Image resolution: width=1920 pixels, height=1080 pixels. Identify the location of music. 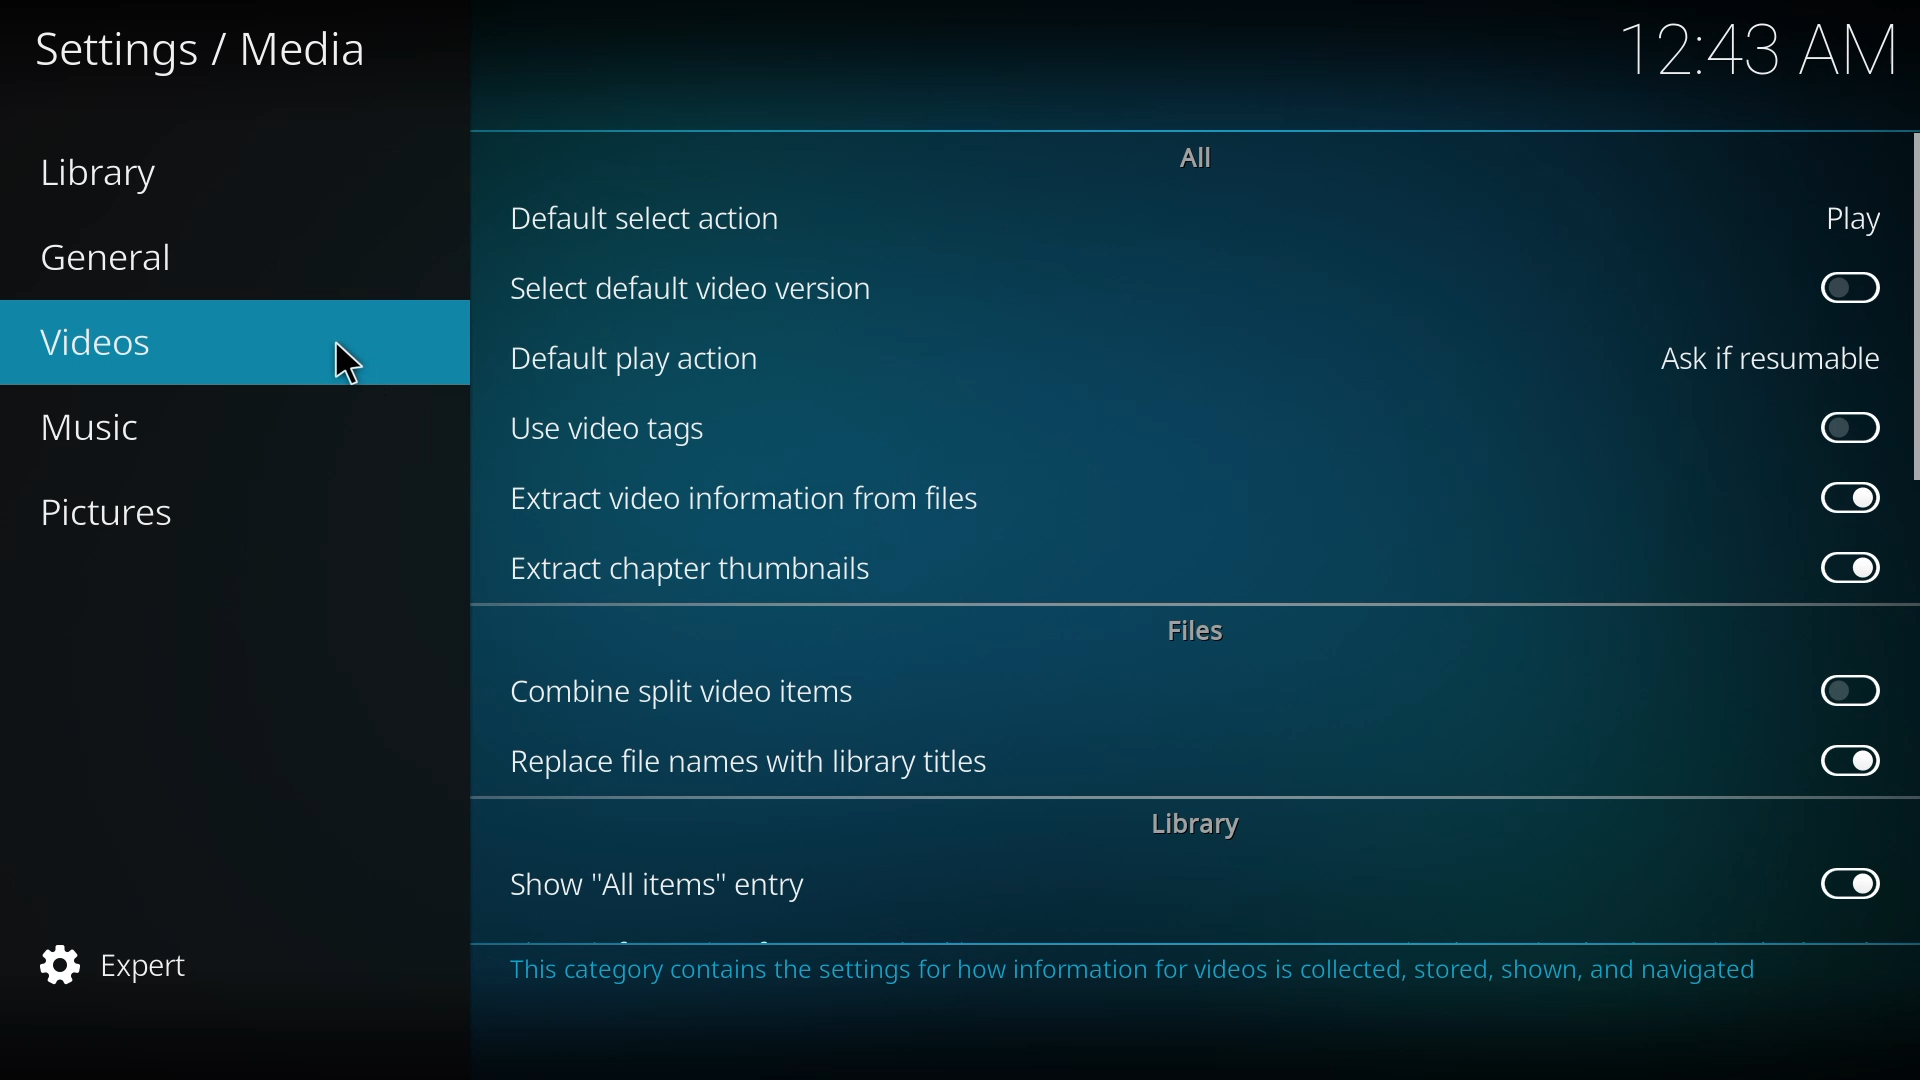
(105, 430).